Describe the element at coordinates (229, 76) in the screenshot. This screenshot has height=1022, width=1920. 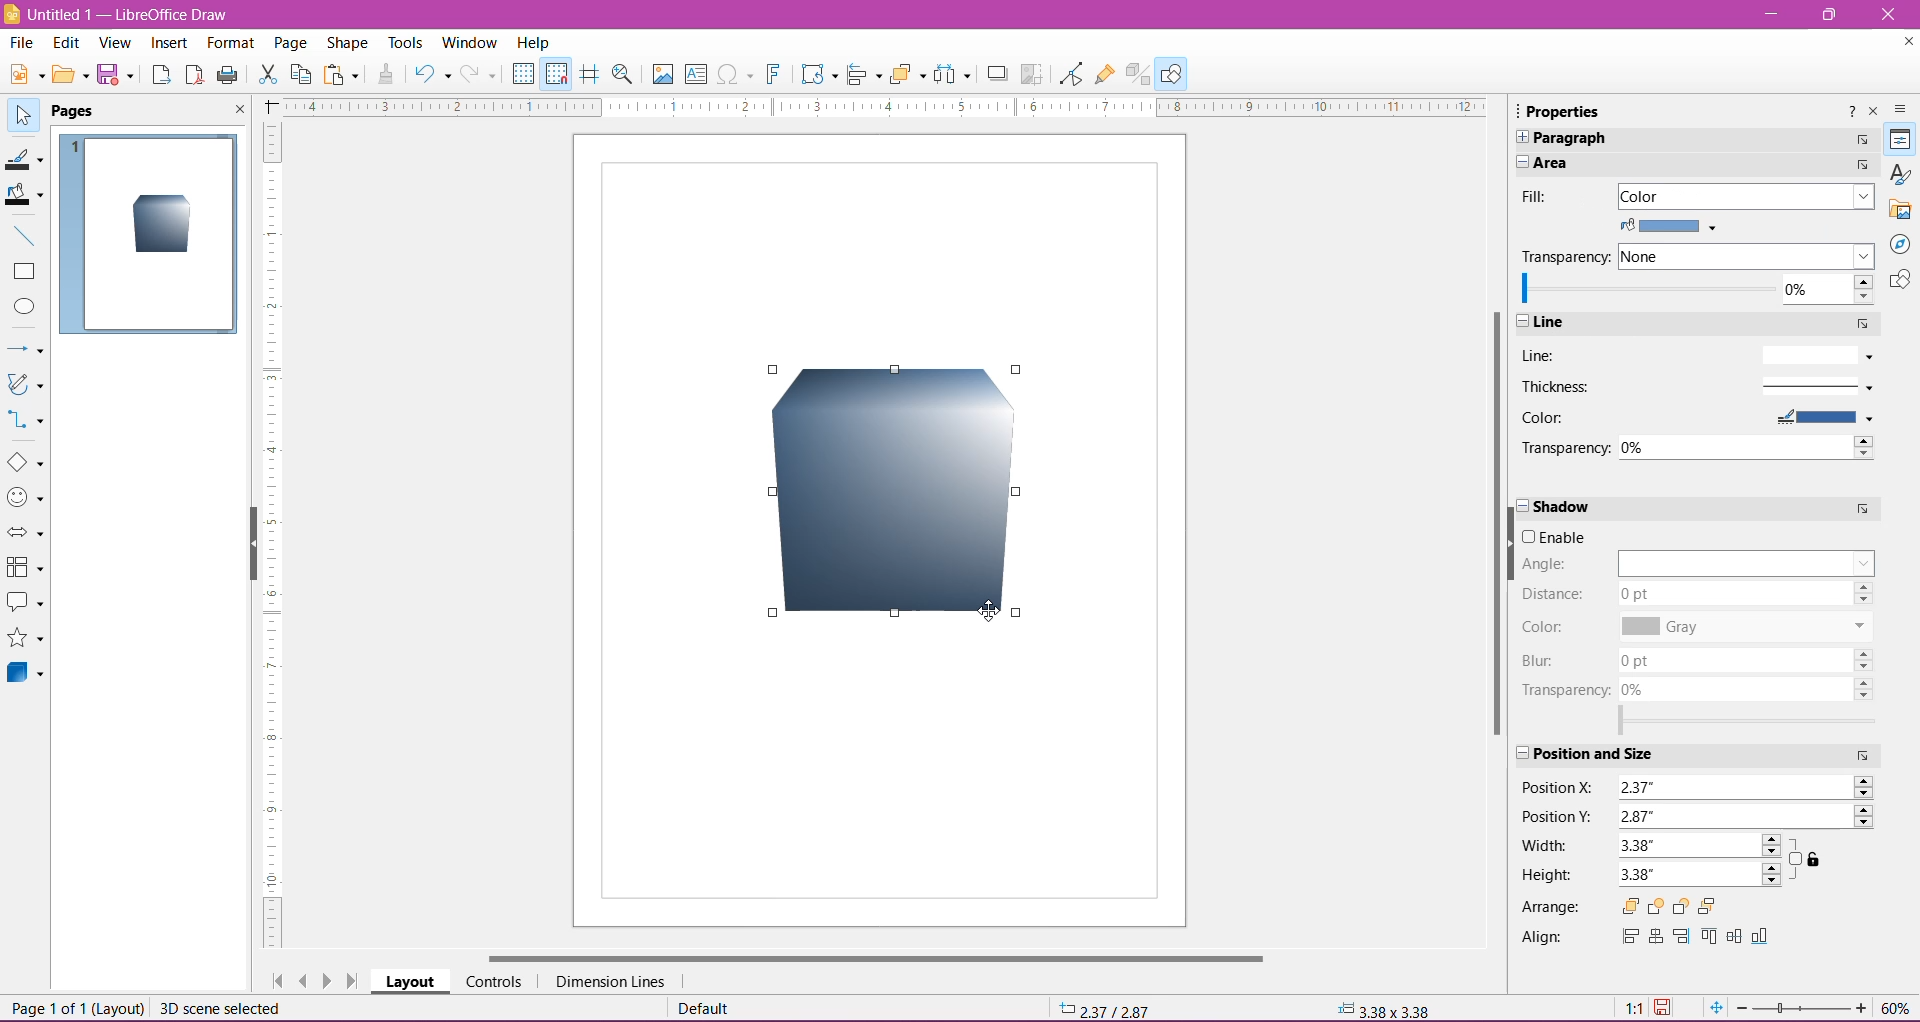
I see `Print` at that location.